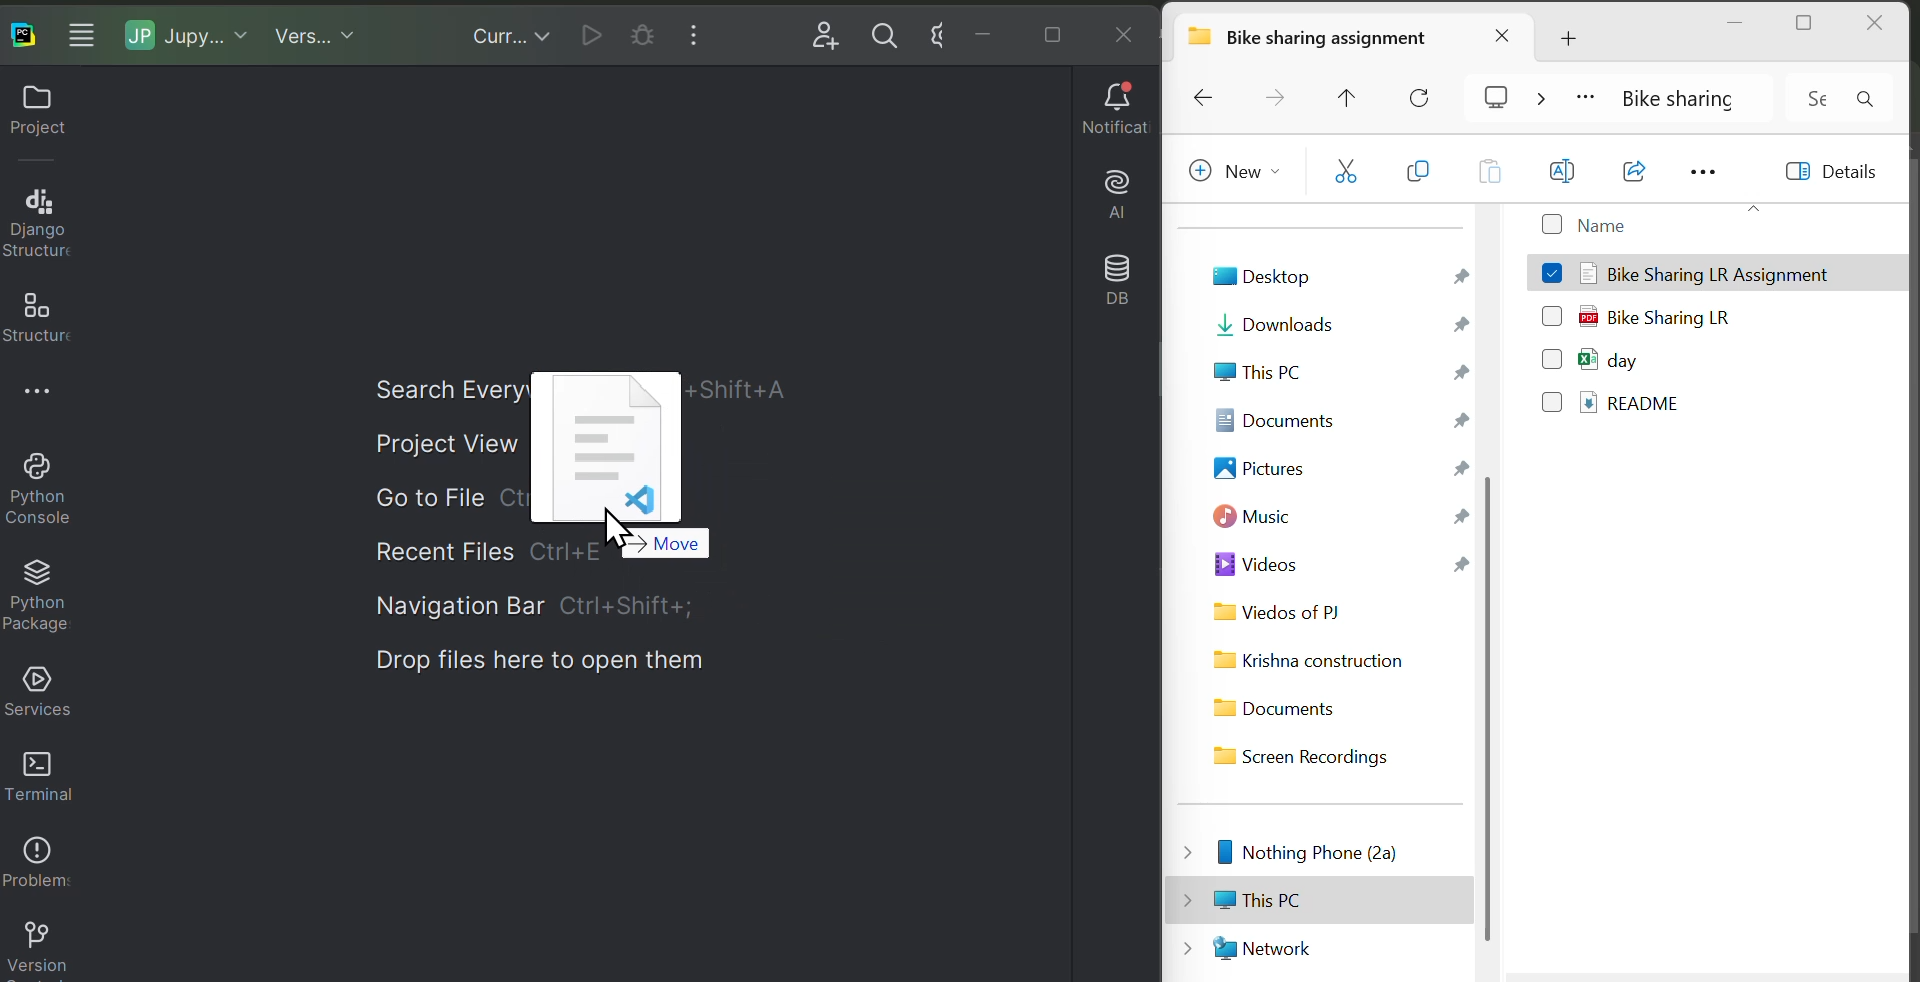 The image size is (1920, 982). I want to click on Bike Sharing LR, so click(1660, 315).